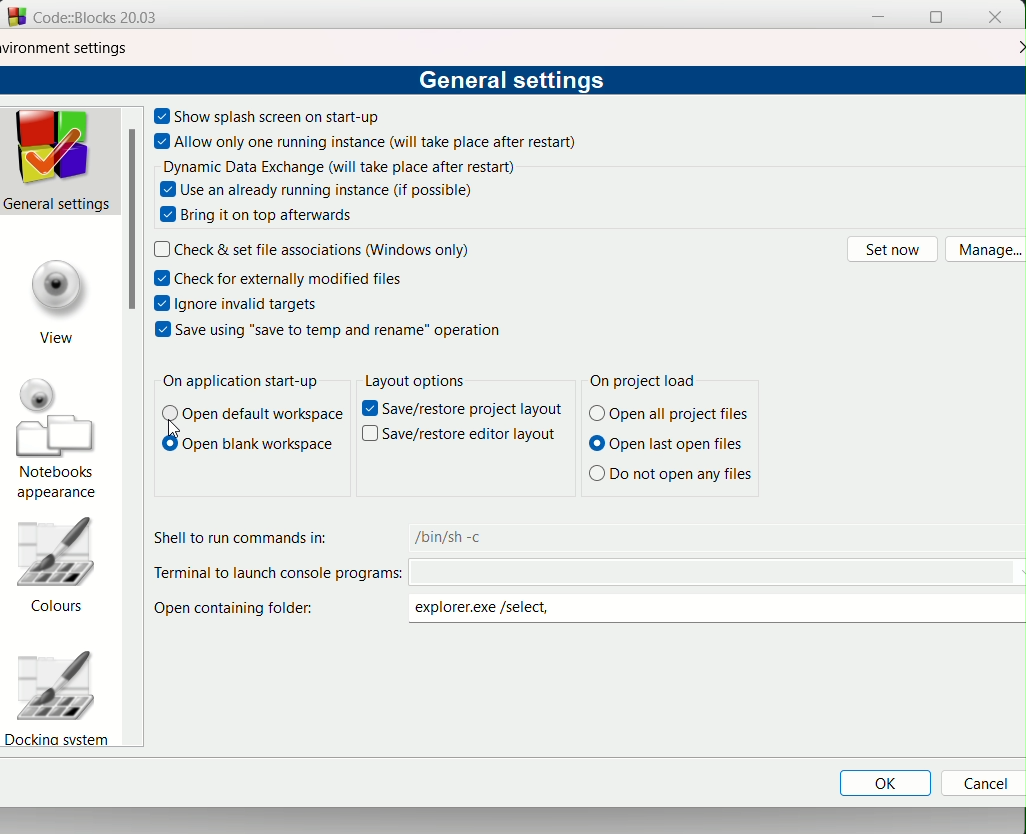 The width and height of the screenshot is (1026, 834). What do you see at coordinates (237, 382) in the screenshot?
I see `text` at bounding box center [237, 382].